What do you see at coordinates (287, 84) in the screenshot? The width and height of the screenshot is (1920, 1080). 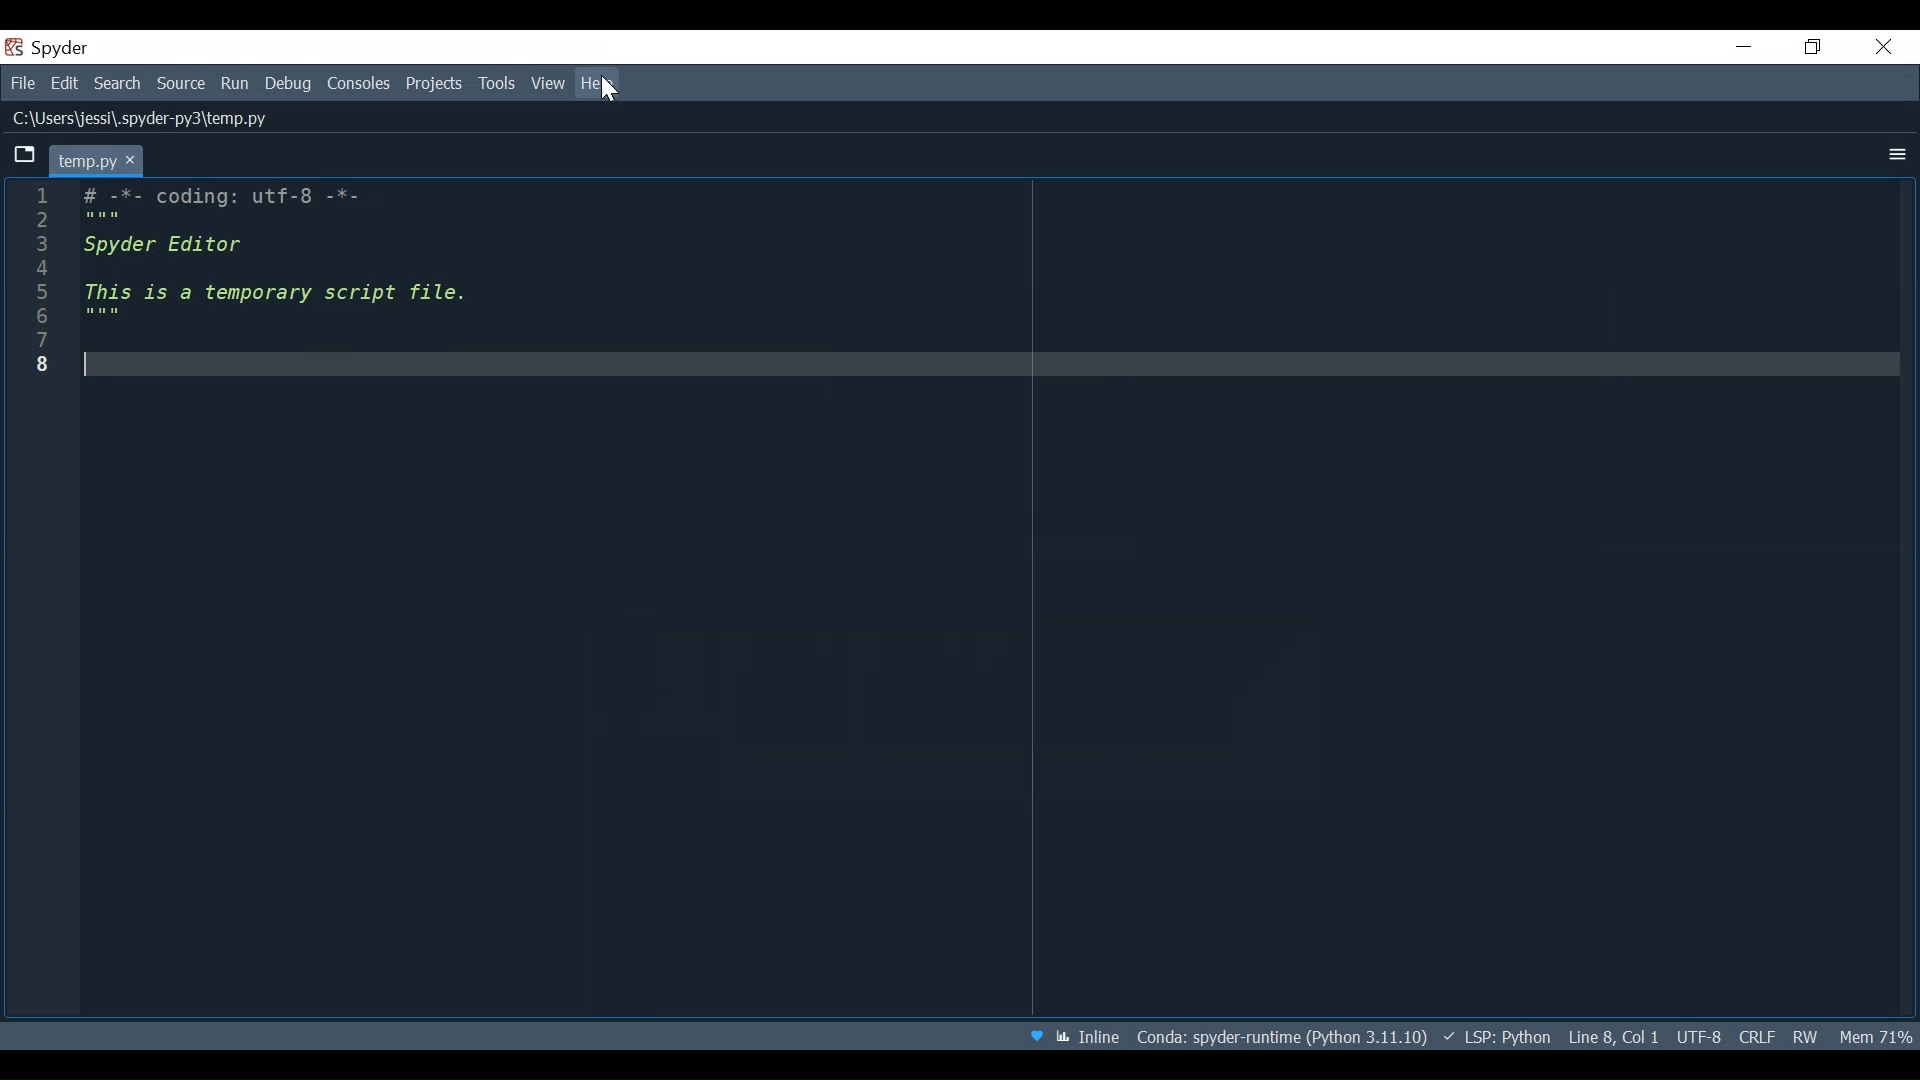 I see `Debug` at bounding box center [287, 84].